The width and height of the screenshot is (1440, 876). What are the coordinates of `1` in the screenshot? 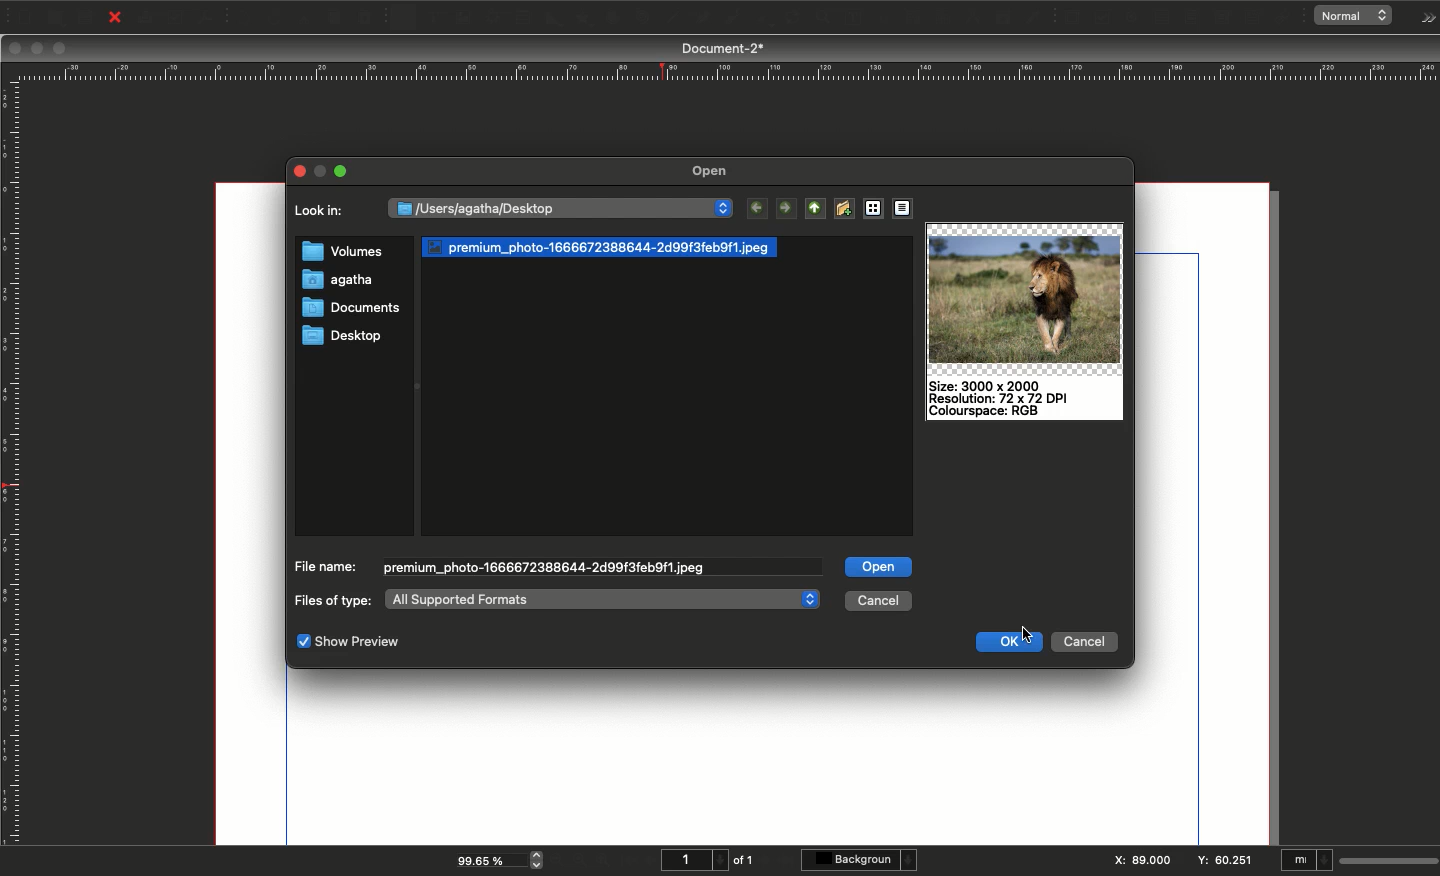 It's located at (692, 860).